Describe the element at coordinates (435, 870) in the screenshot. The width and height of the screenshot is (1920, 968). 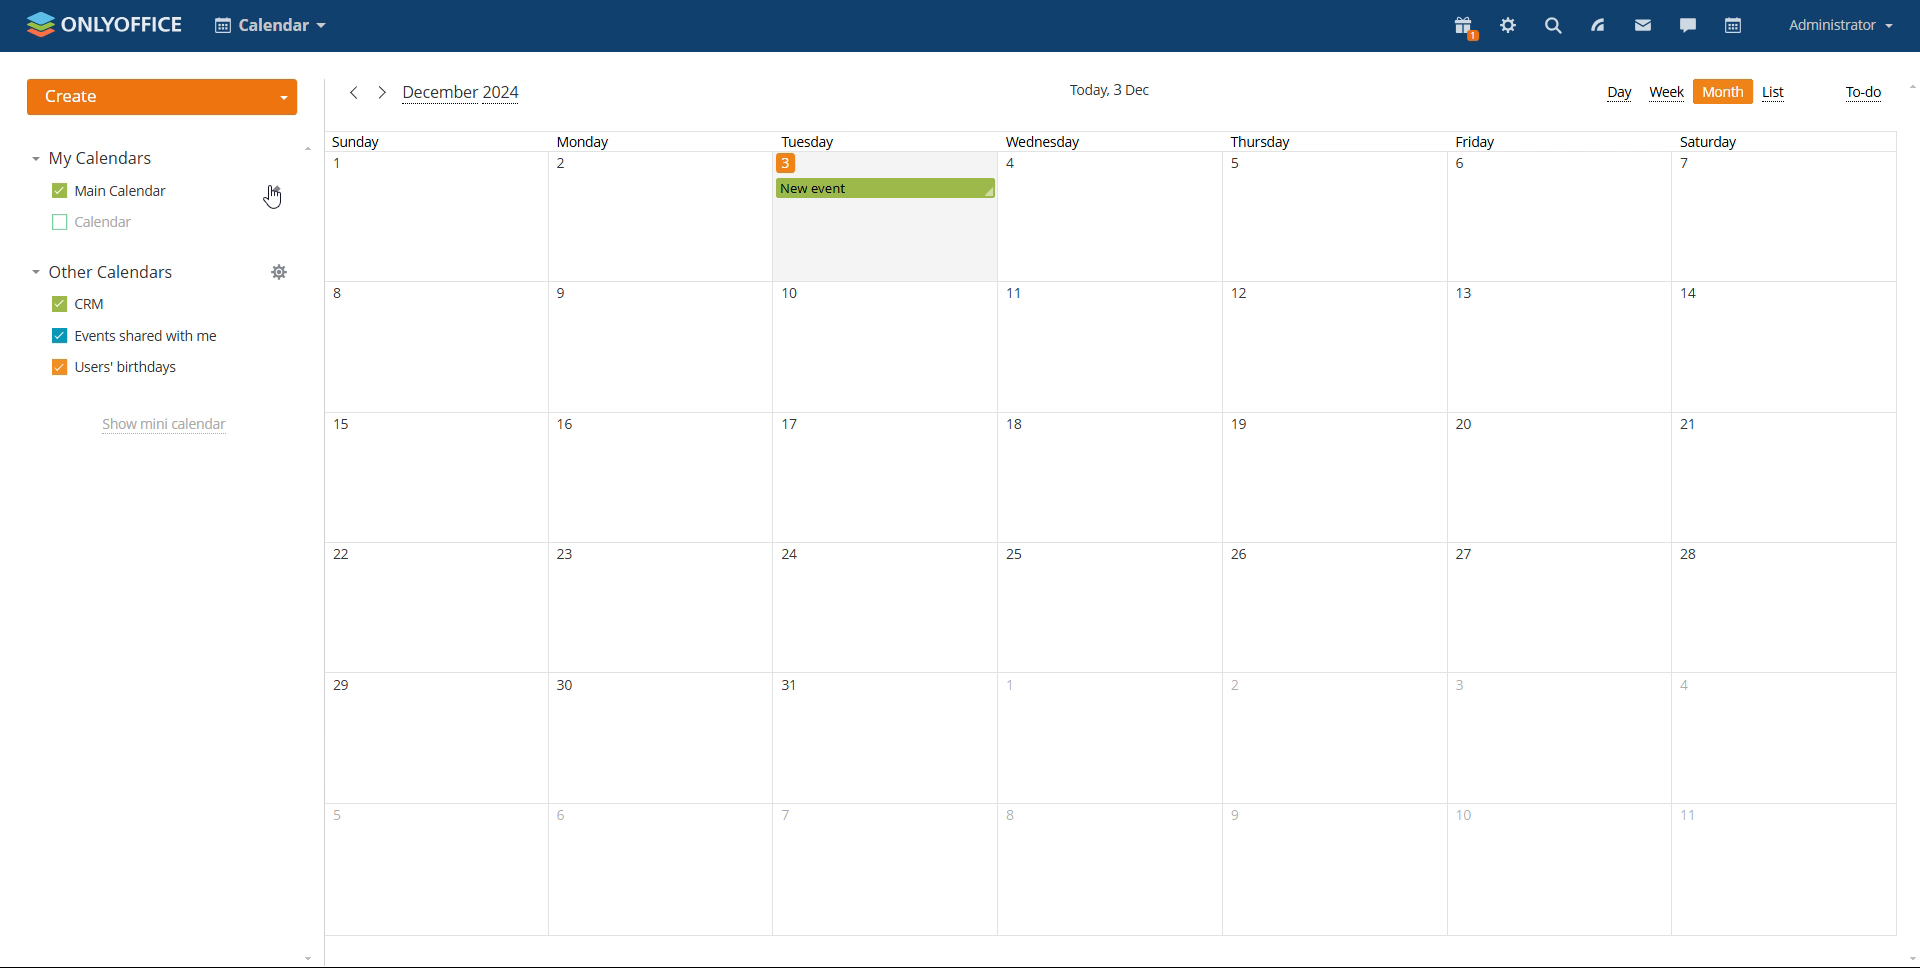
I see `date` at that location.